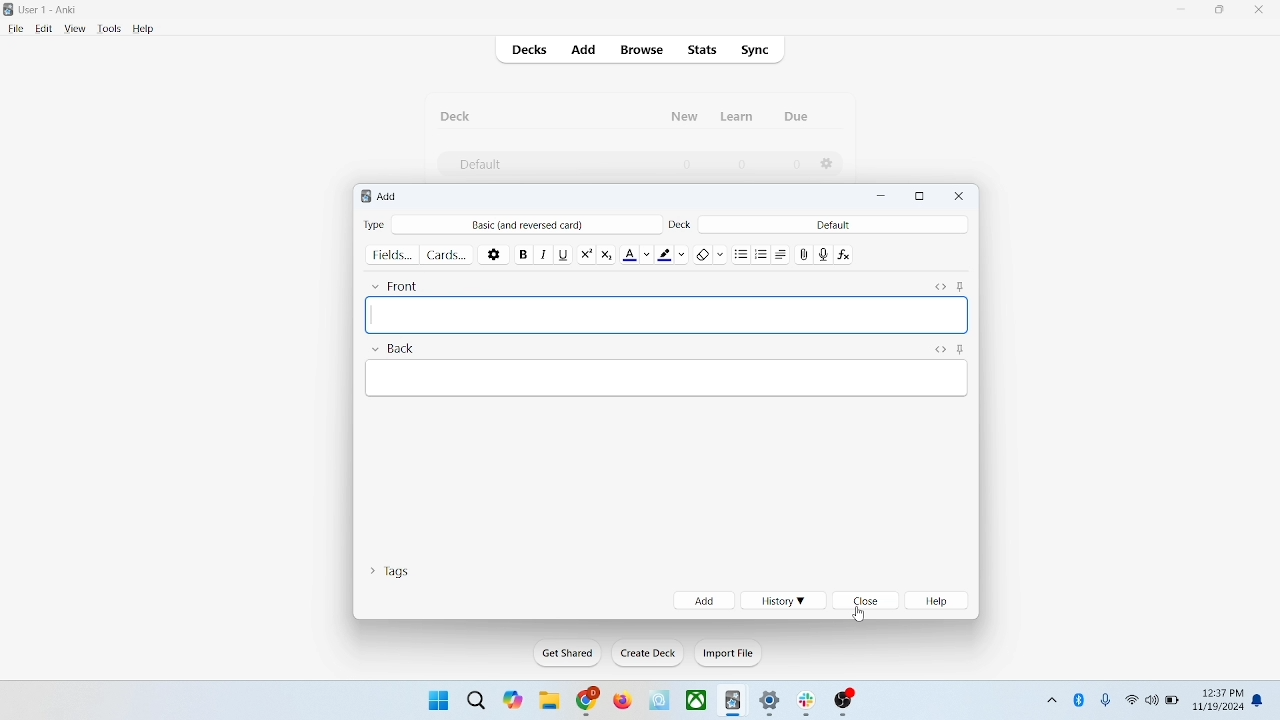 The height and width of the screenshot is (720, 1280). I want to click on bold, so click(522, 252).